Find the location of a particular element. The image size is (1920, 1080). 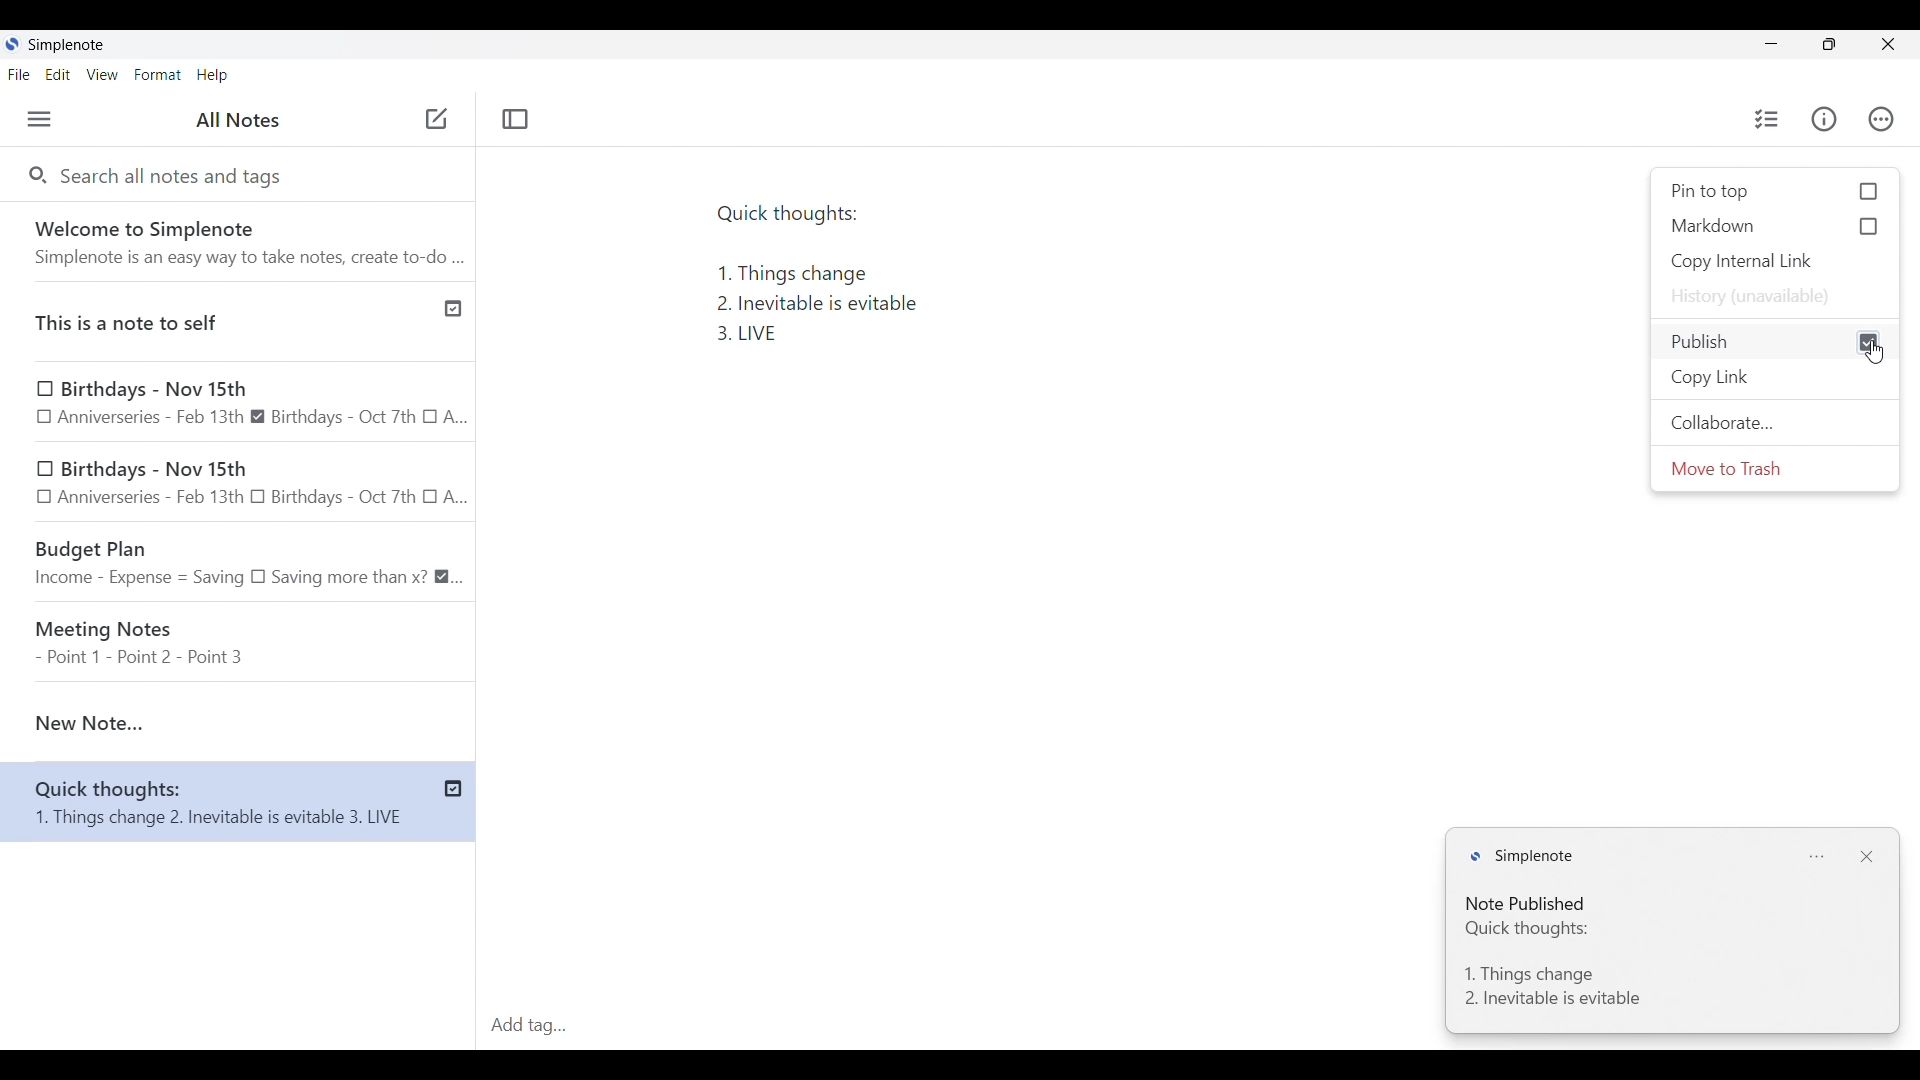

Toggle focus mode is located at coordinates (516, 119).